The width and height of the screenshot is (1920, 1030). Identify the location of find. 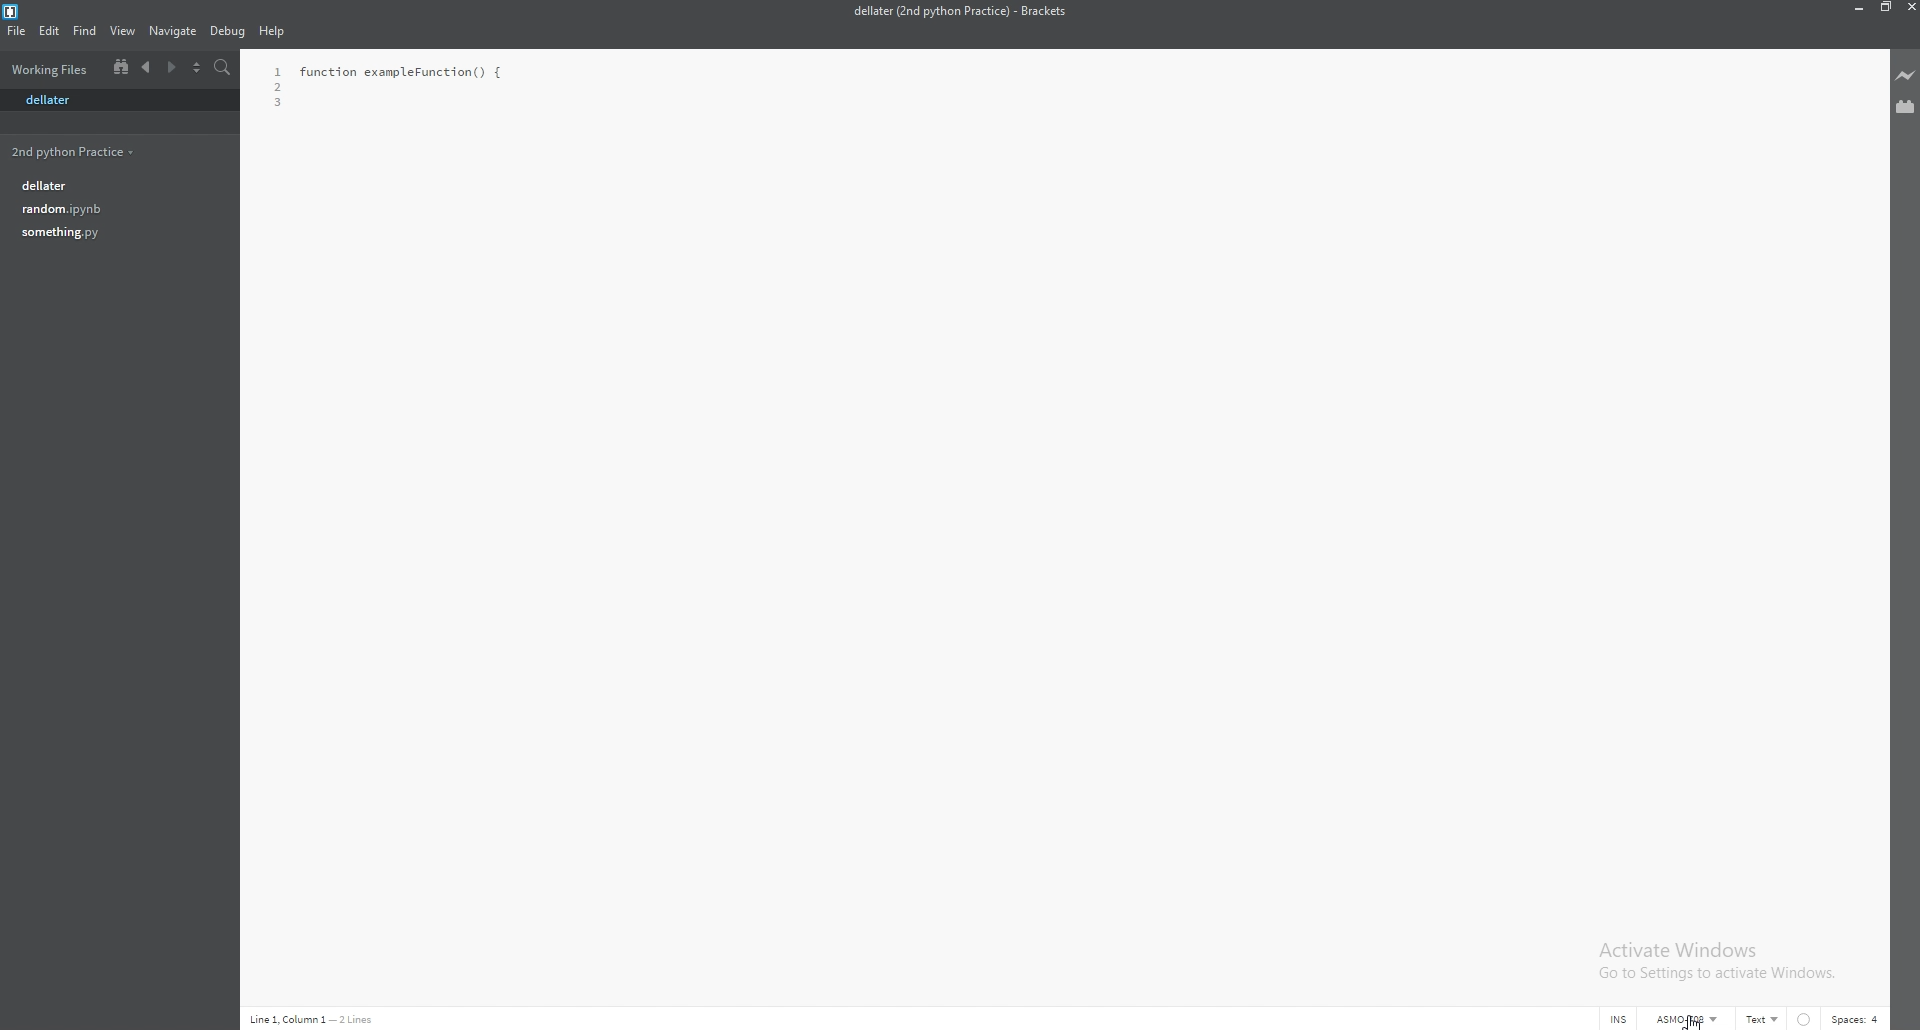
(85, 32).